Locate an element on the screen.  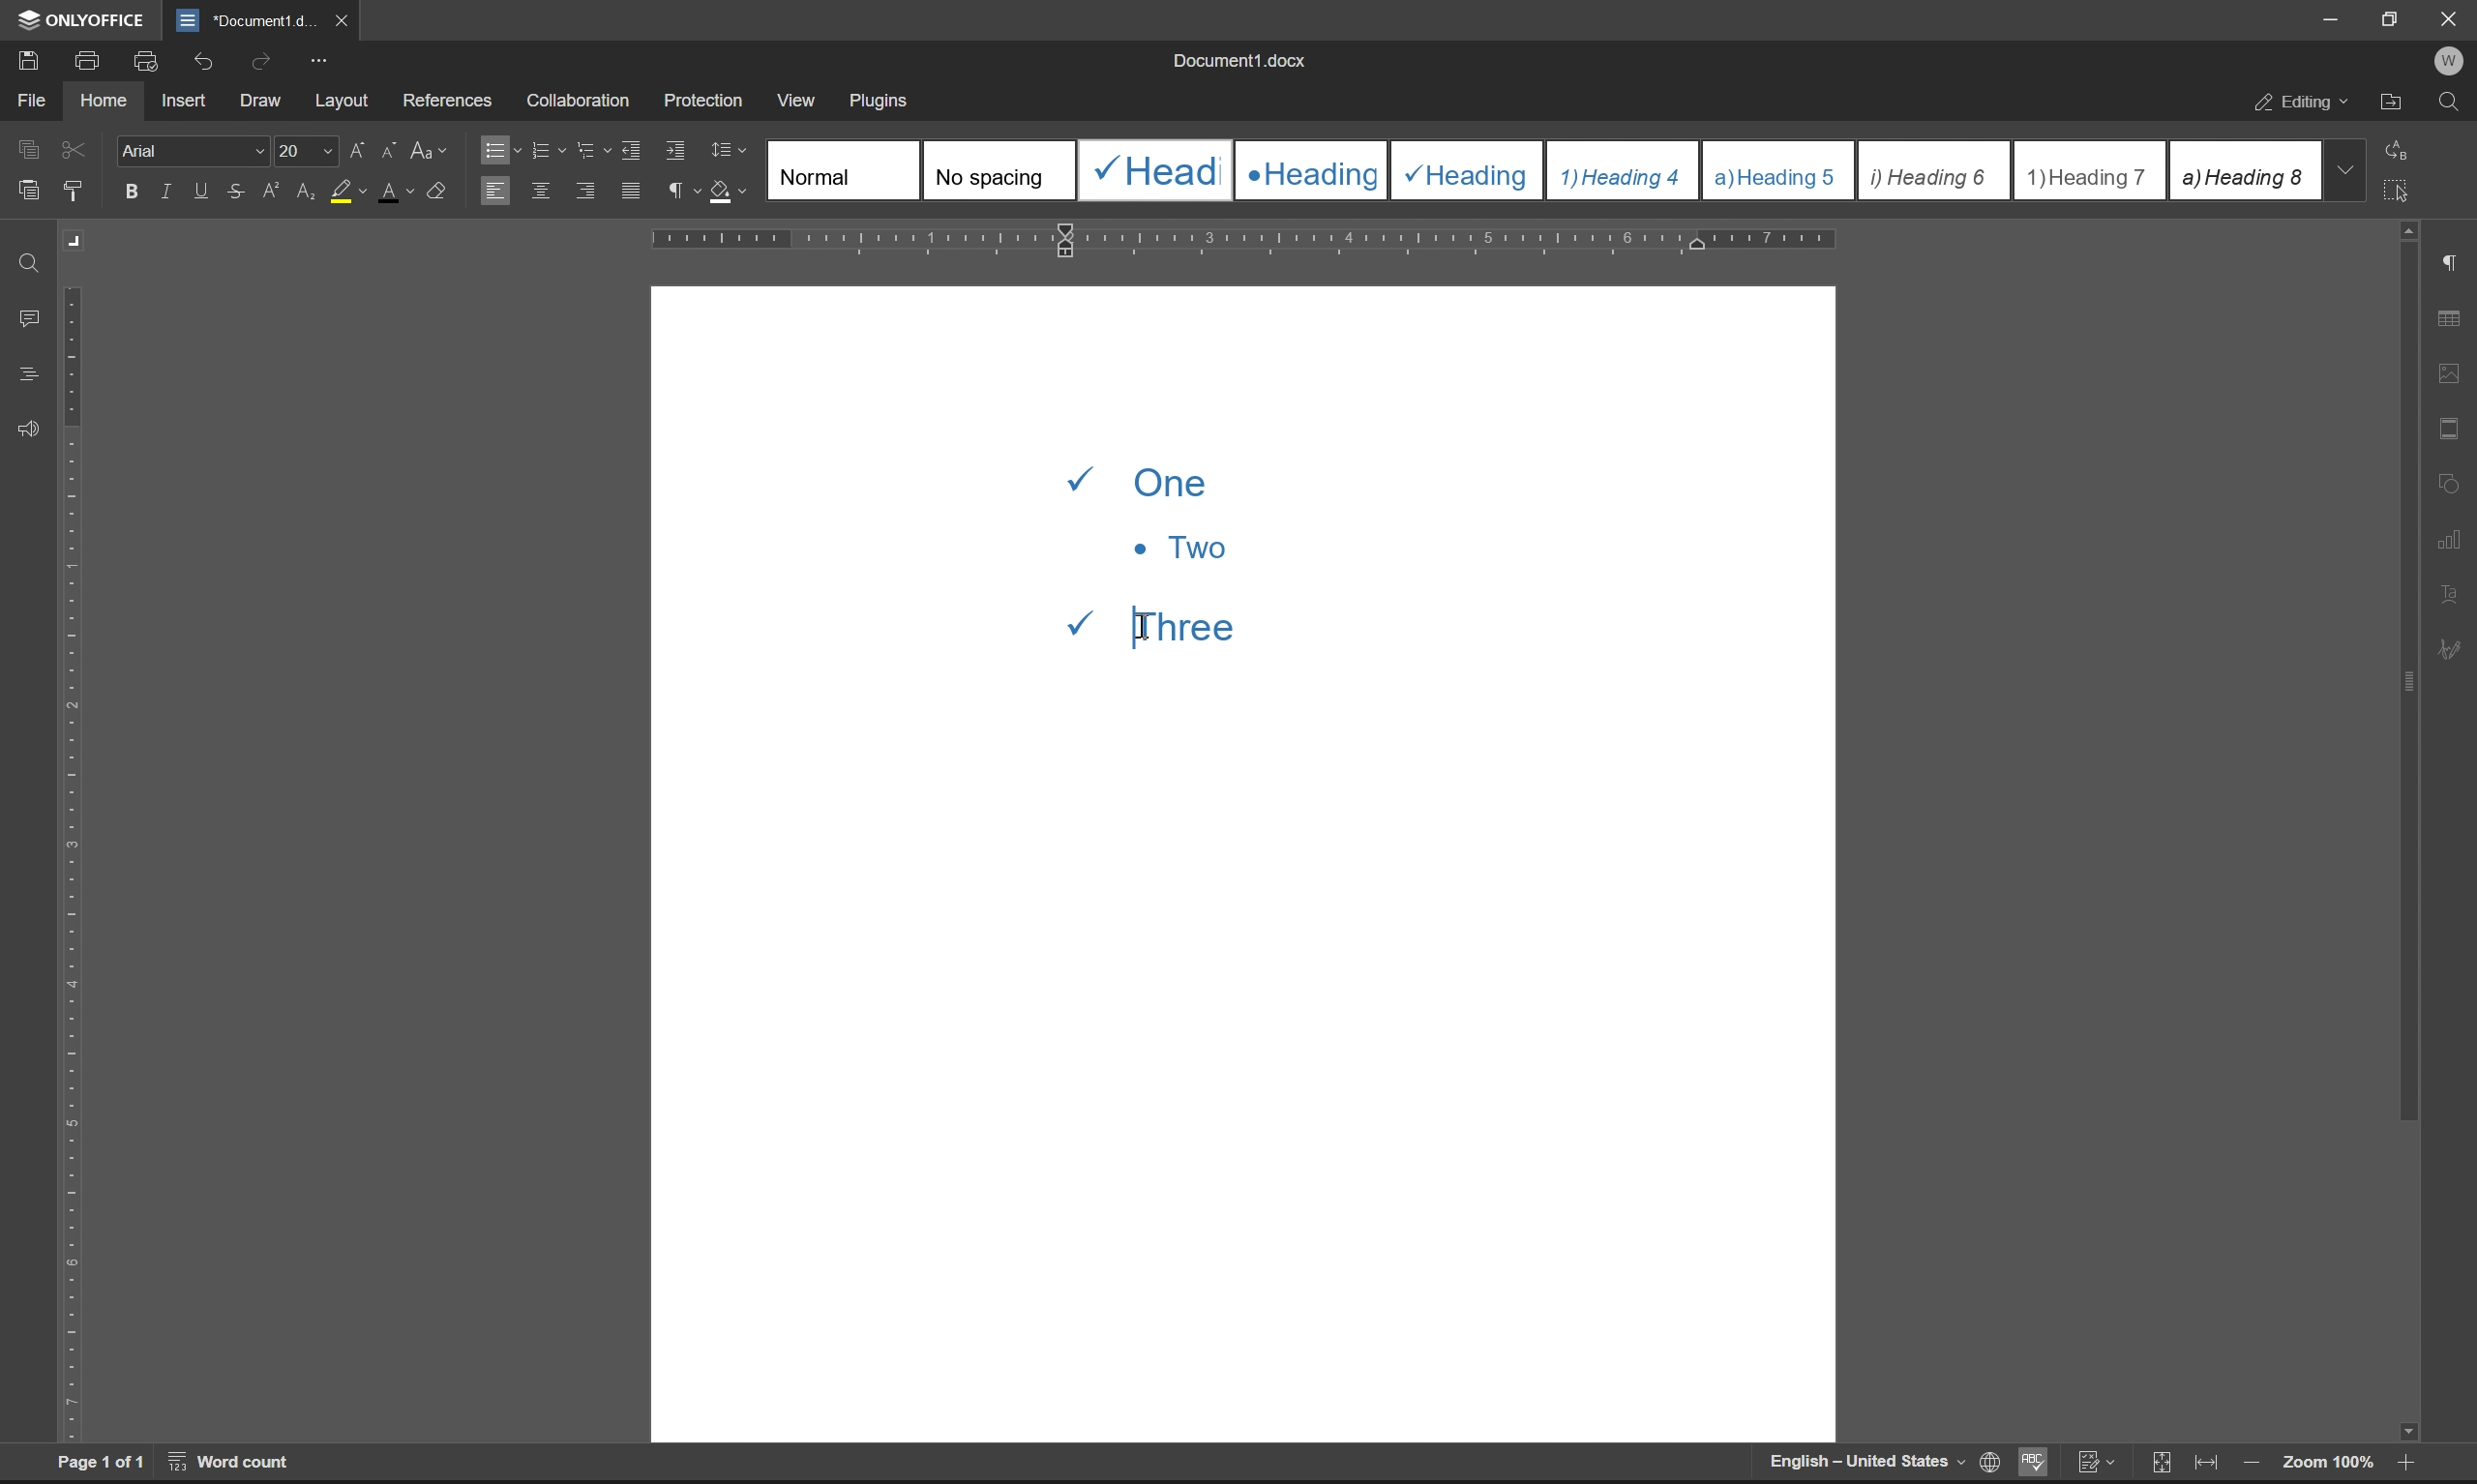
clear style is located at coordinates (438, 188).